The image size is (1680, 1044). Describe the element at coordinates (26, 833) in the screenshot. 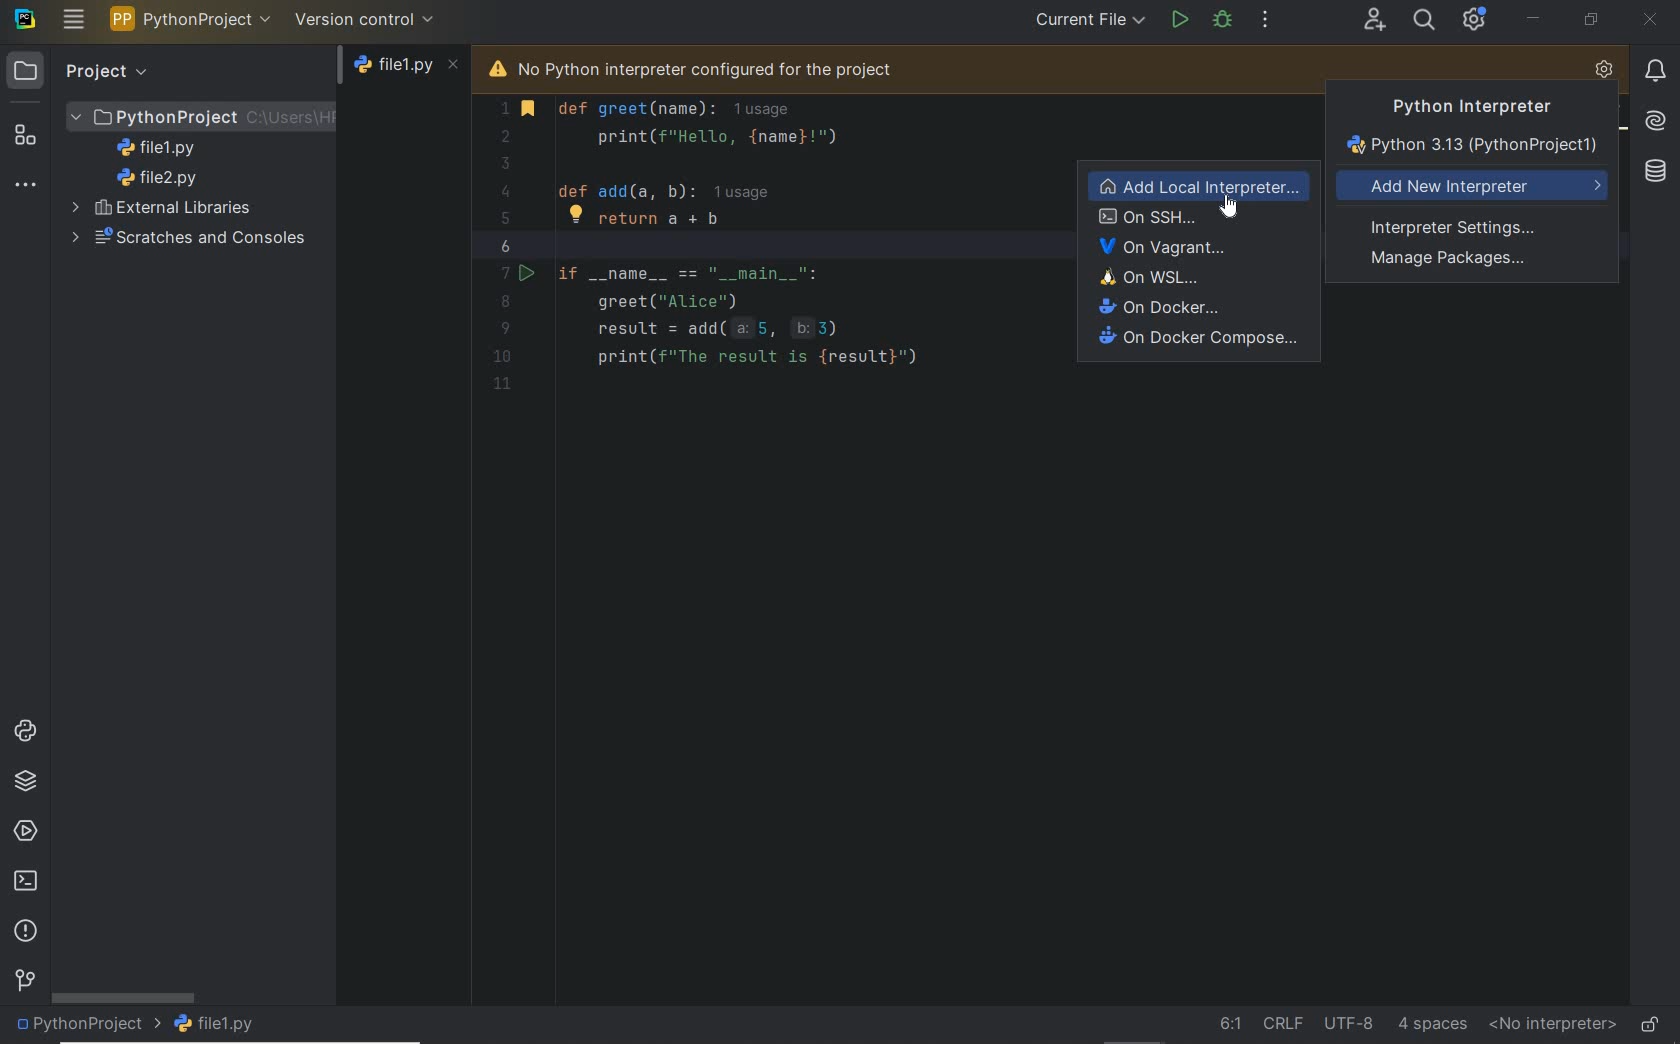

I see `services` at that location.